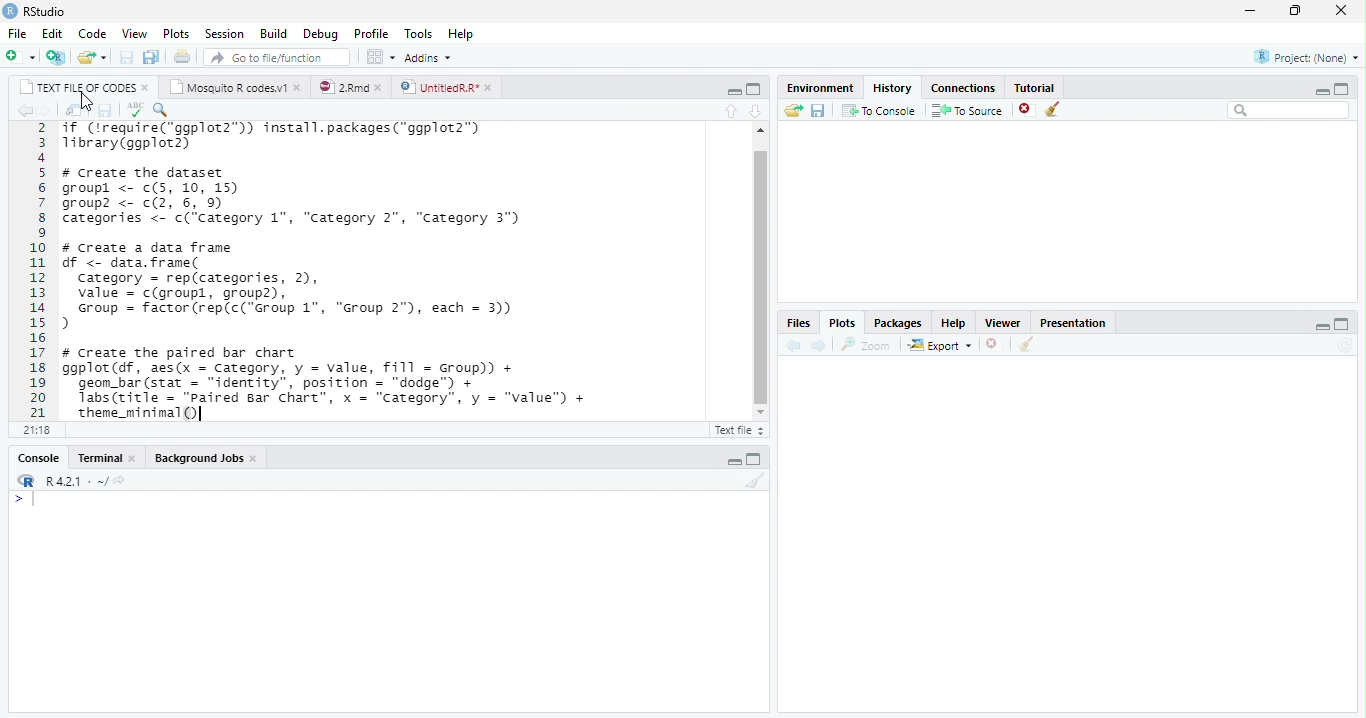 The image size is (1366, 718). Describe the element at coordinates (1029, 345) in the screenshot. I see `clean` at that location.